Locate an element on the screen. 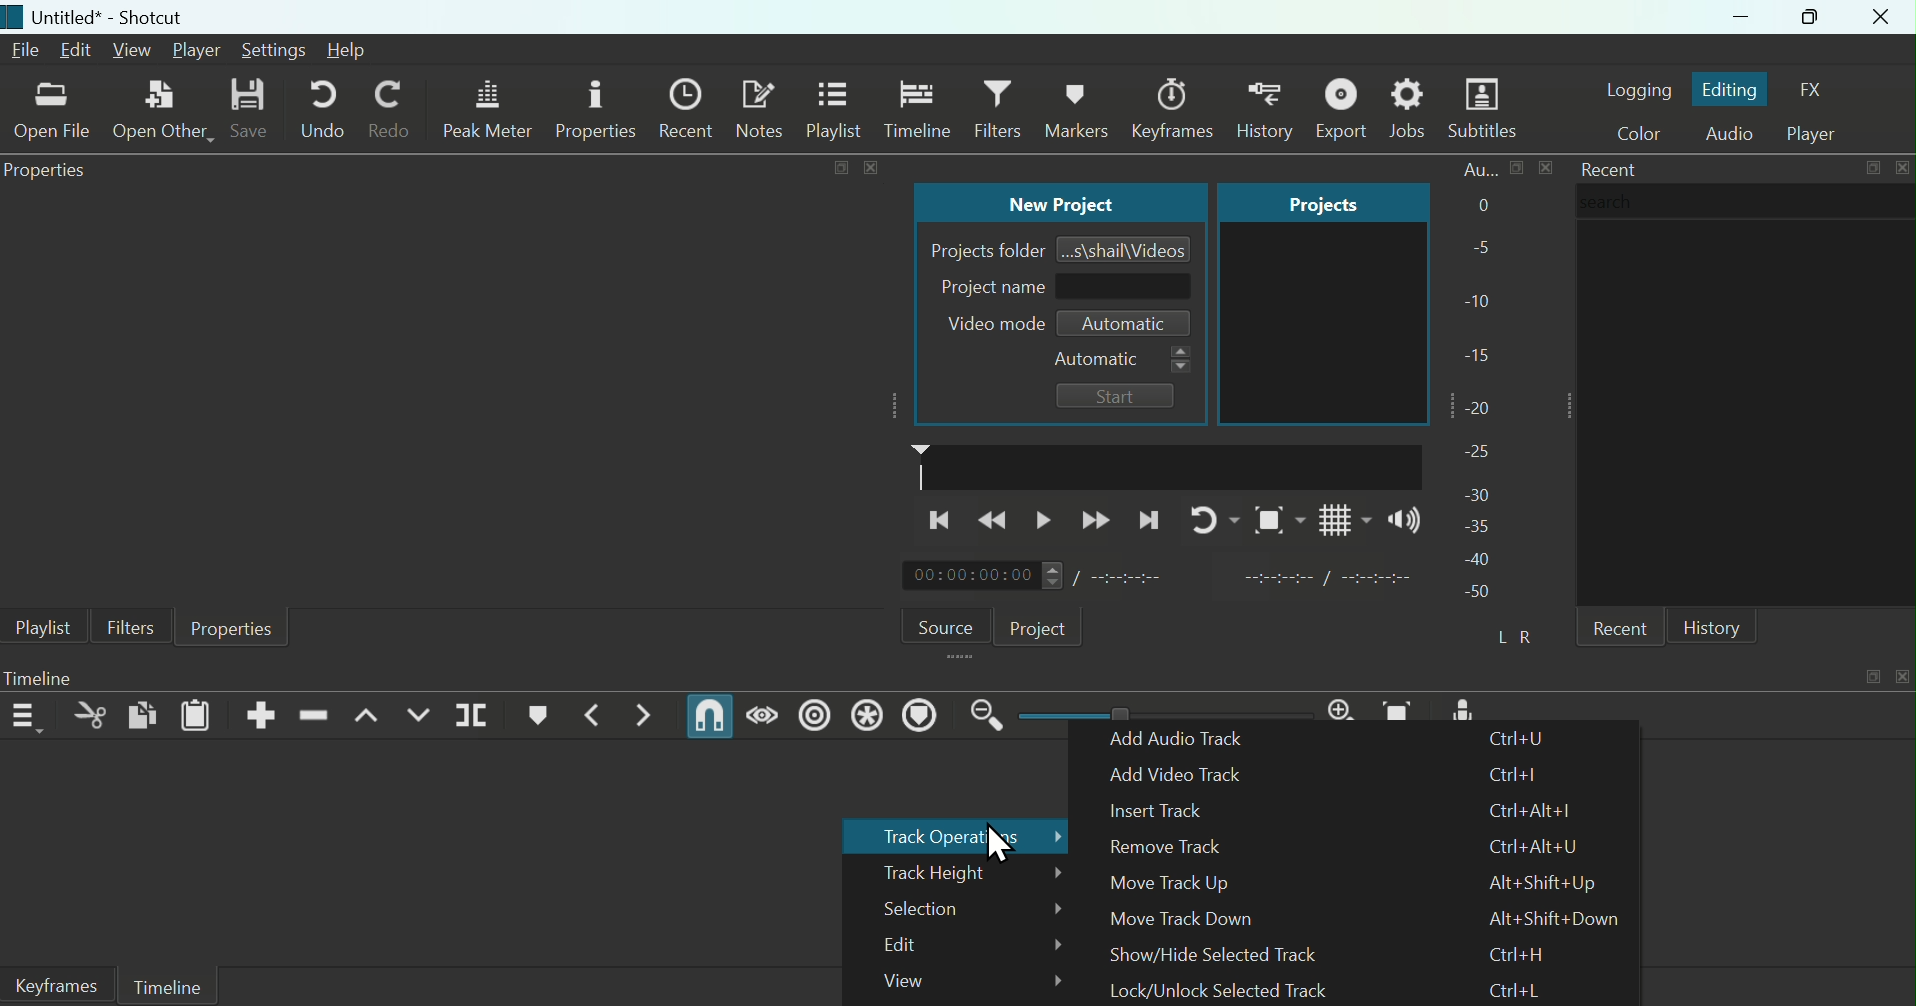  Snap is located at coordinates (710, 717).